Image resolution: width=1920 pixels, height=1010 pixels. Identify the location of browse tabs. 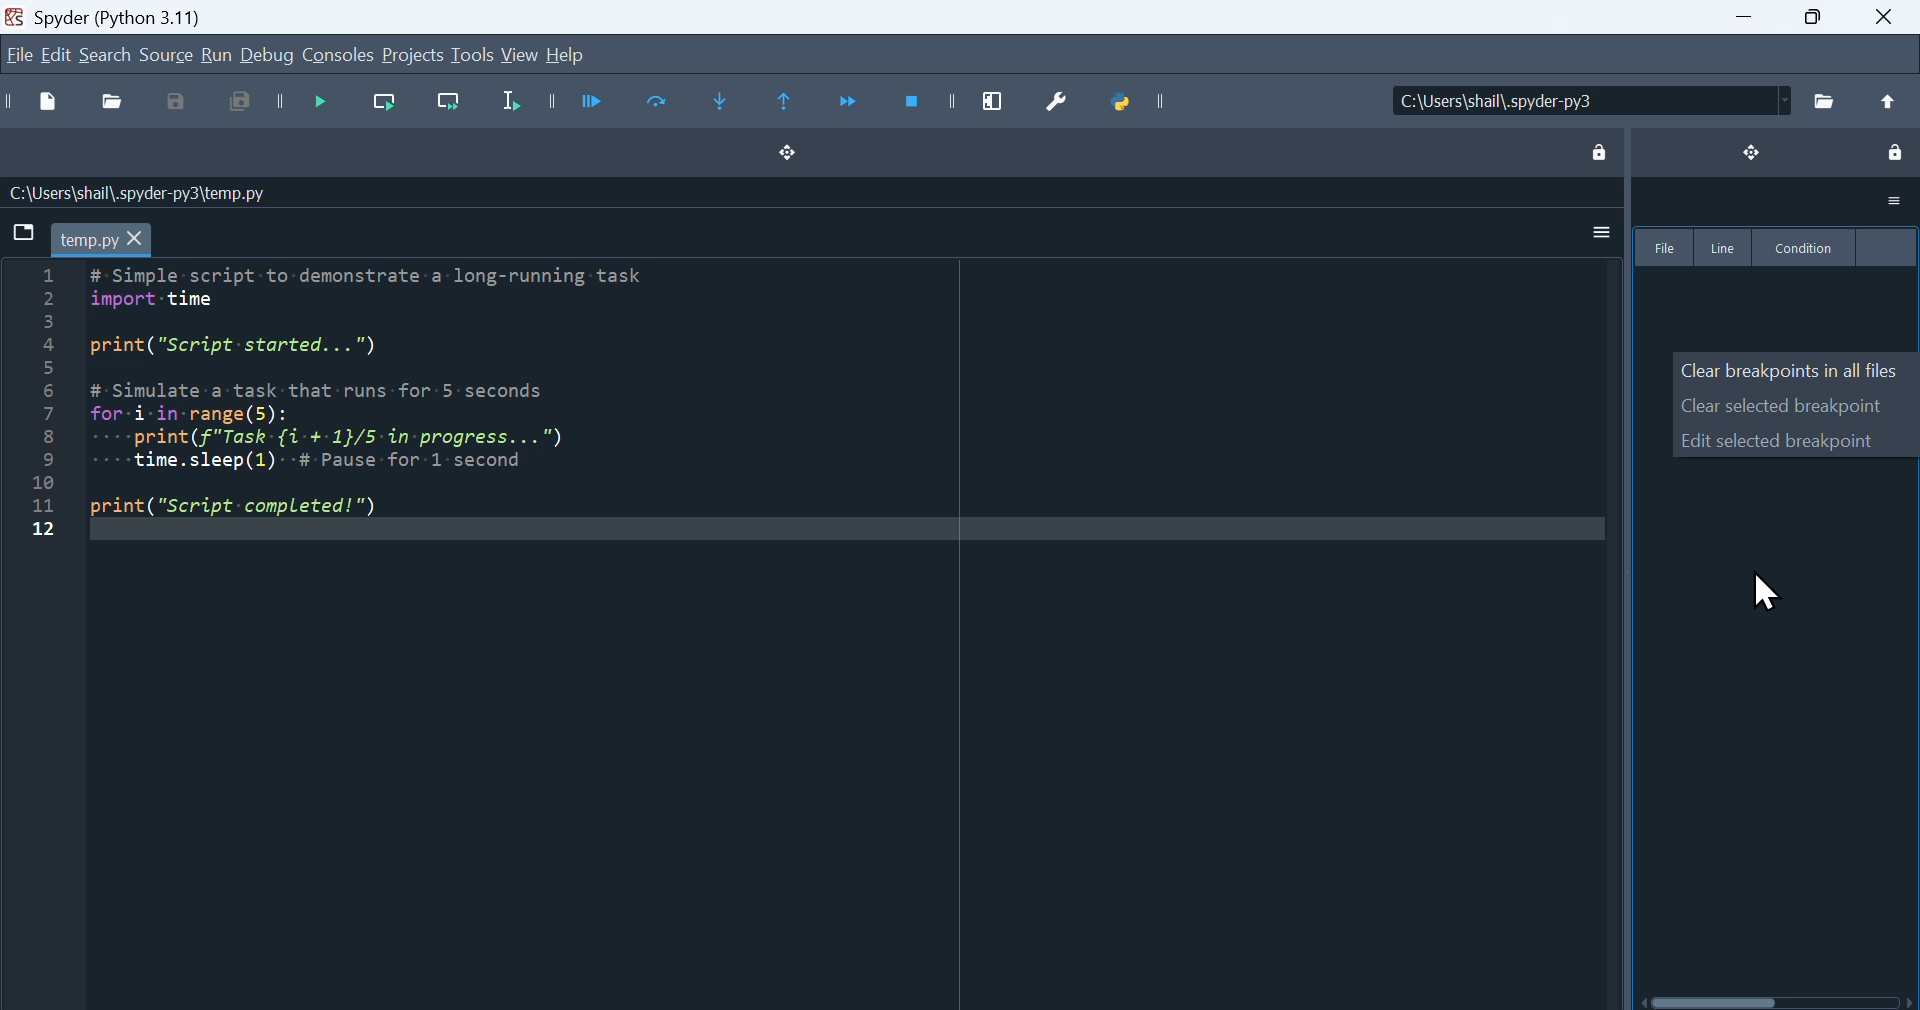
(23, 231).